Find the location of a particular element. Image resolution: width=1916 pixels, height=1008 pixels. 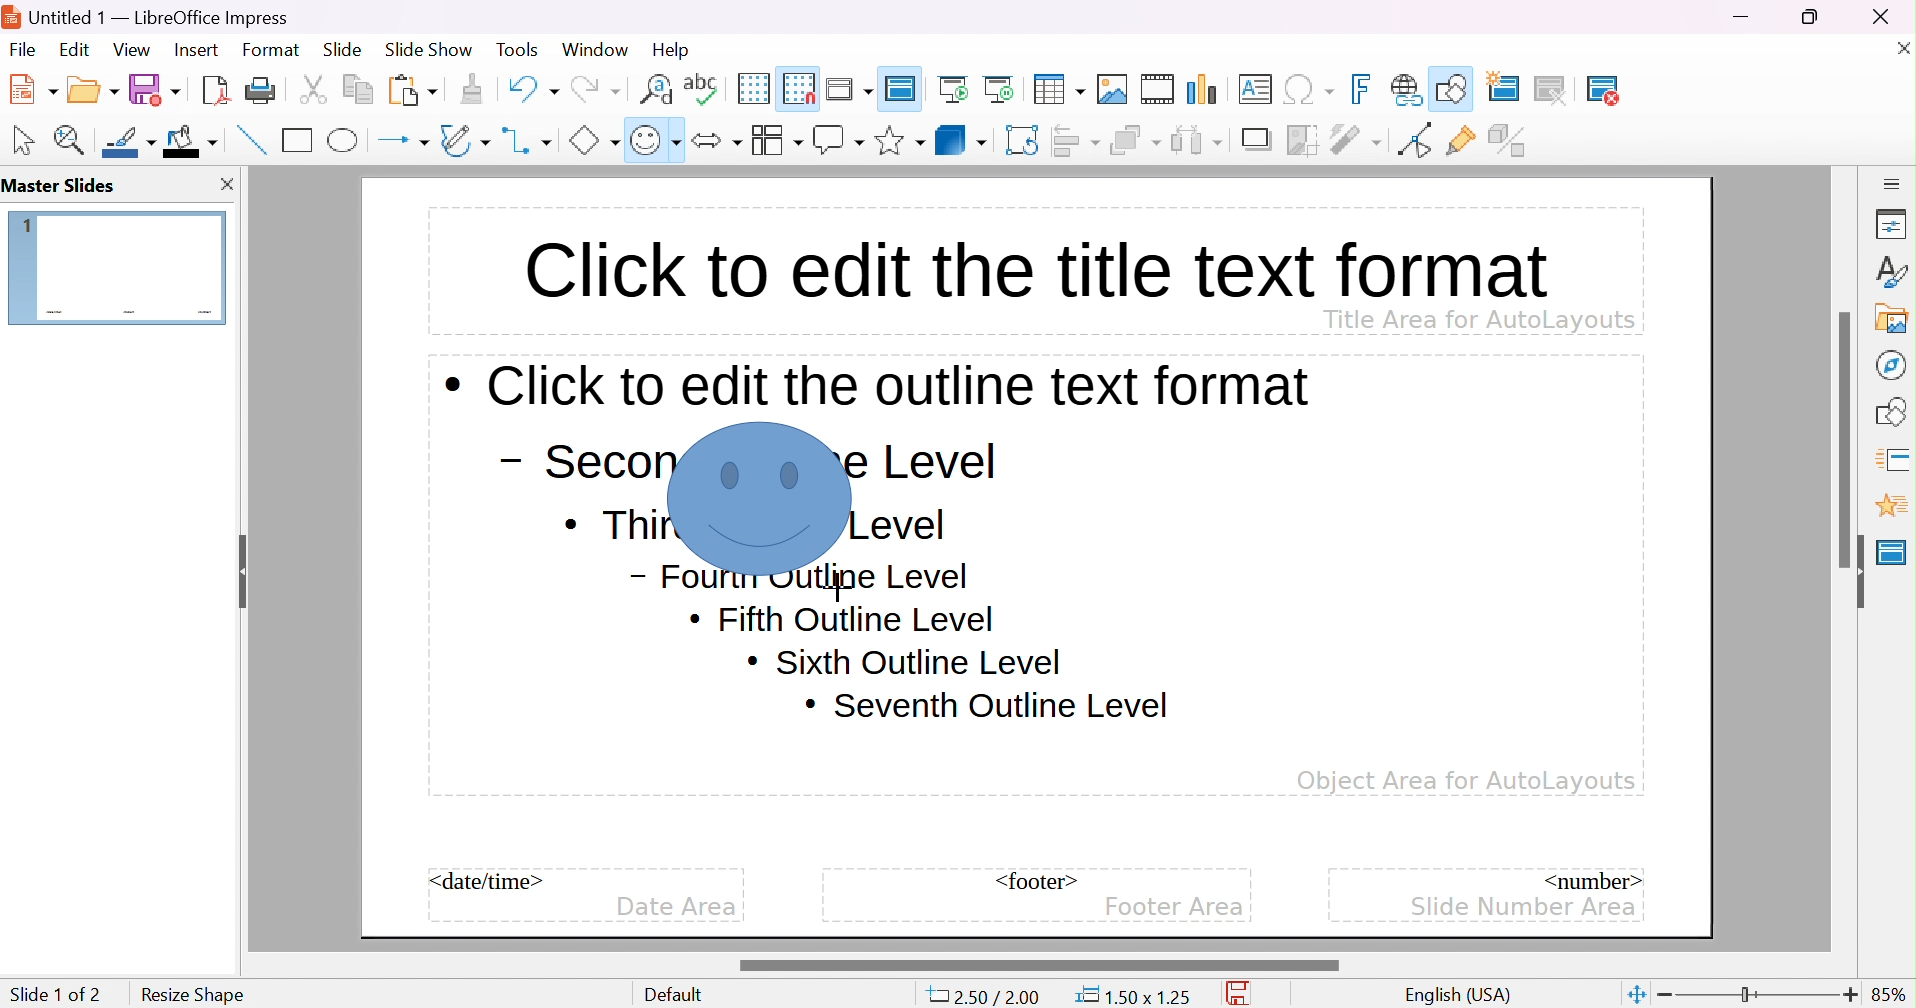

help is located at coordinates (673, 50).